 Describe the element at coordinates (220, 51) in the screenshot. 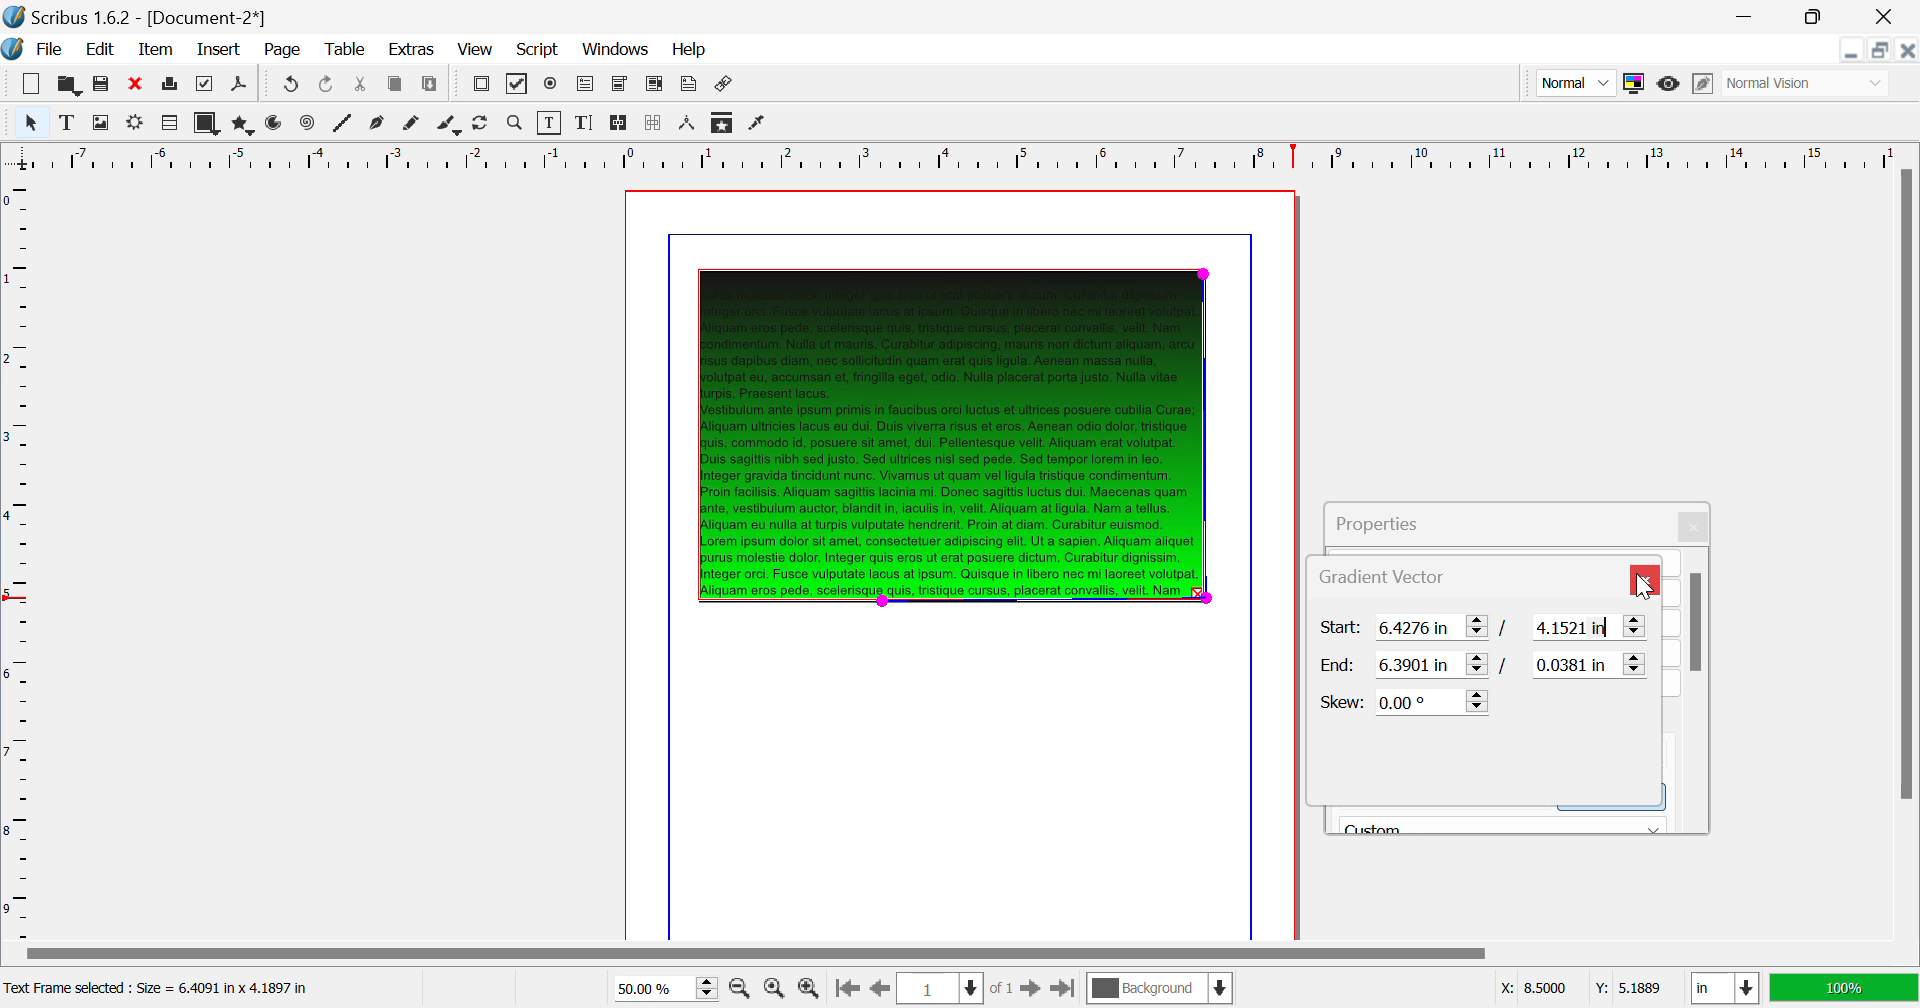

I see `Insert` at that location.